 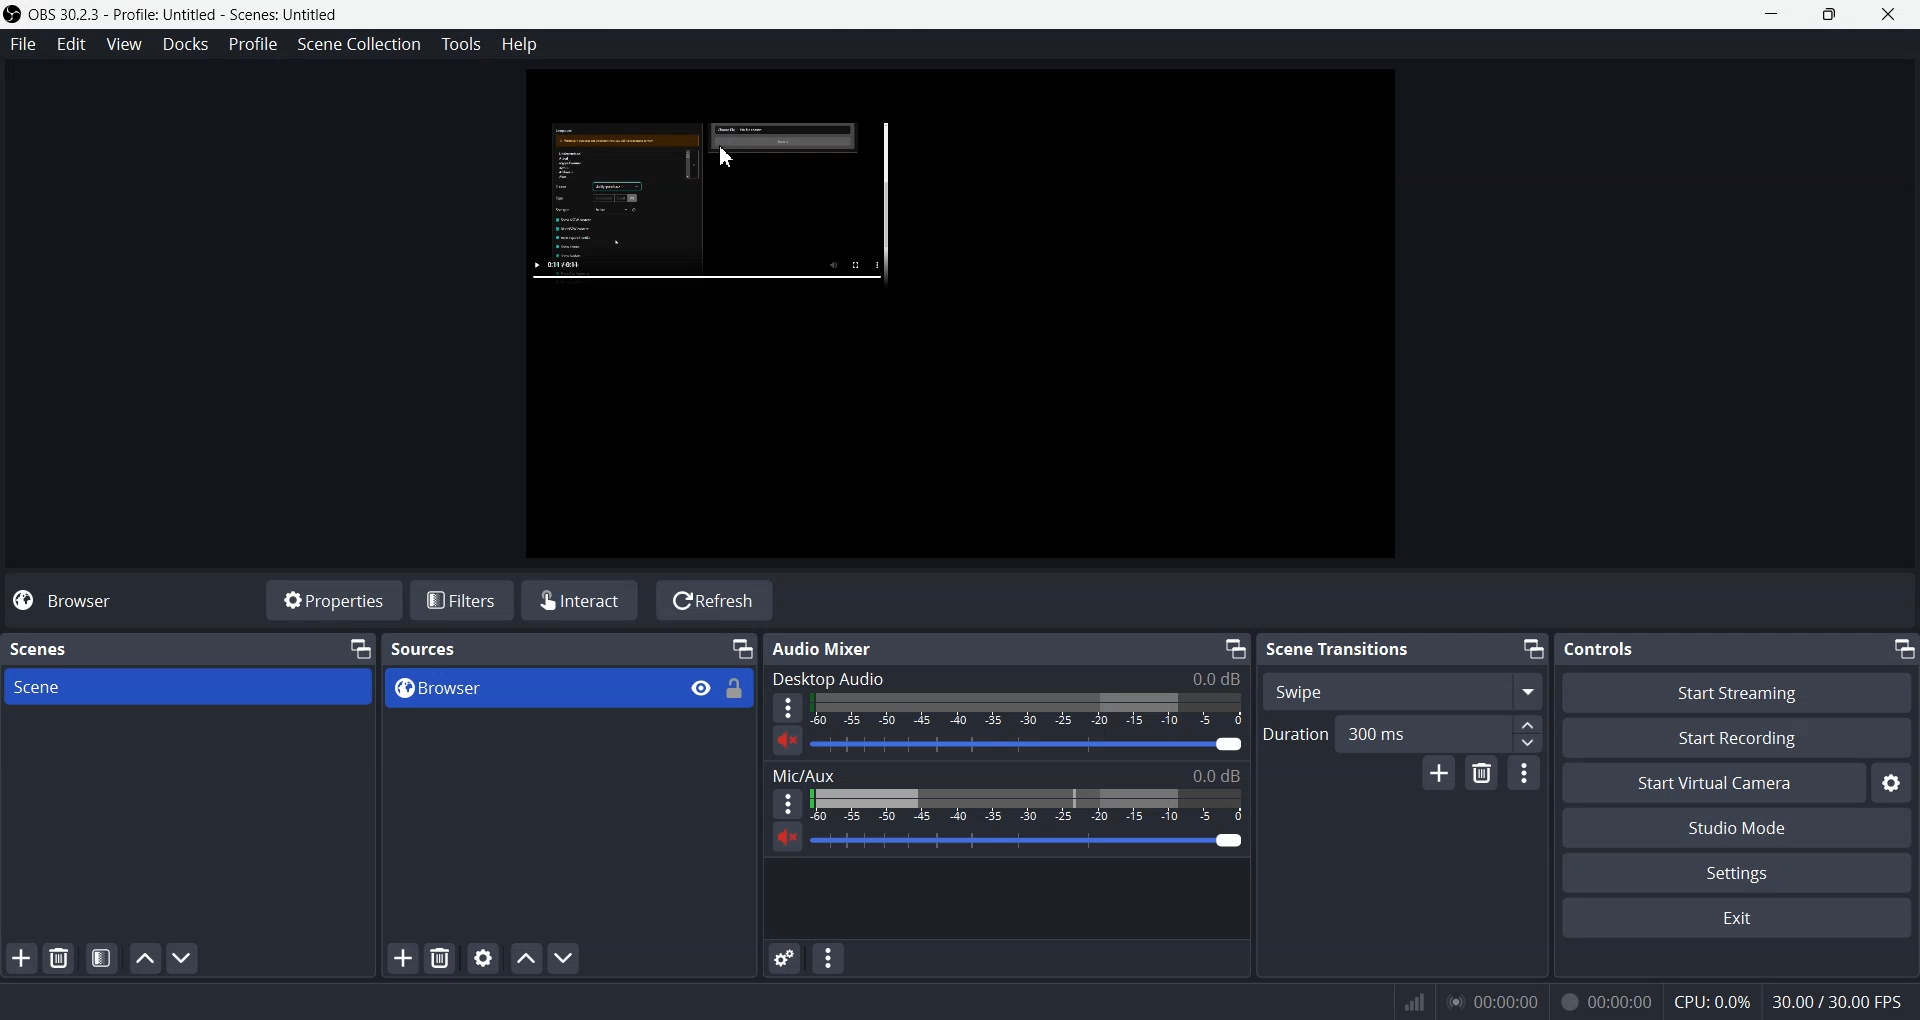 What do you see at coordinates (358, 45) in the screenshot?
I see `Scene Collection` at bounding box center [358, 45].